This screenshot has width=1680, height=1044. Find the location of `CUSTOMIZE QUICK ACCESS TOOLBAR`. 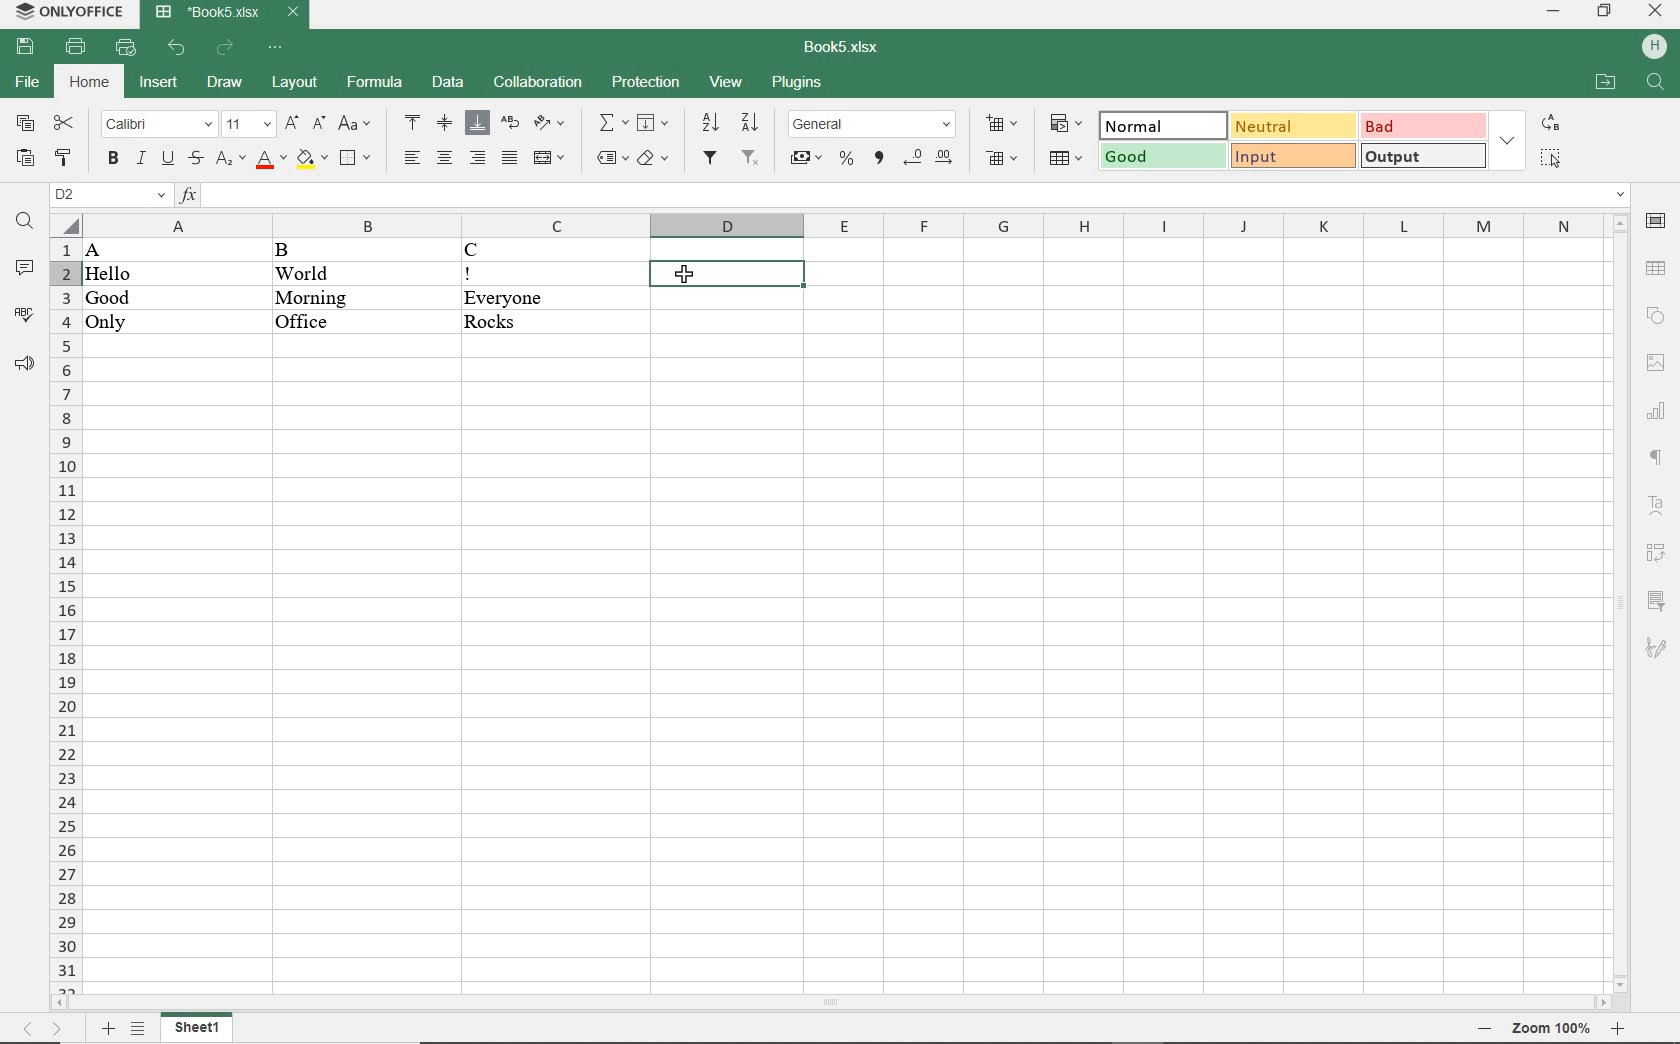

CUSTOMIZE QUICK ACCESS TOOLBAR is located at coordinates (276, 48).